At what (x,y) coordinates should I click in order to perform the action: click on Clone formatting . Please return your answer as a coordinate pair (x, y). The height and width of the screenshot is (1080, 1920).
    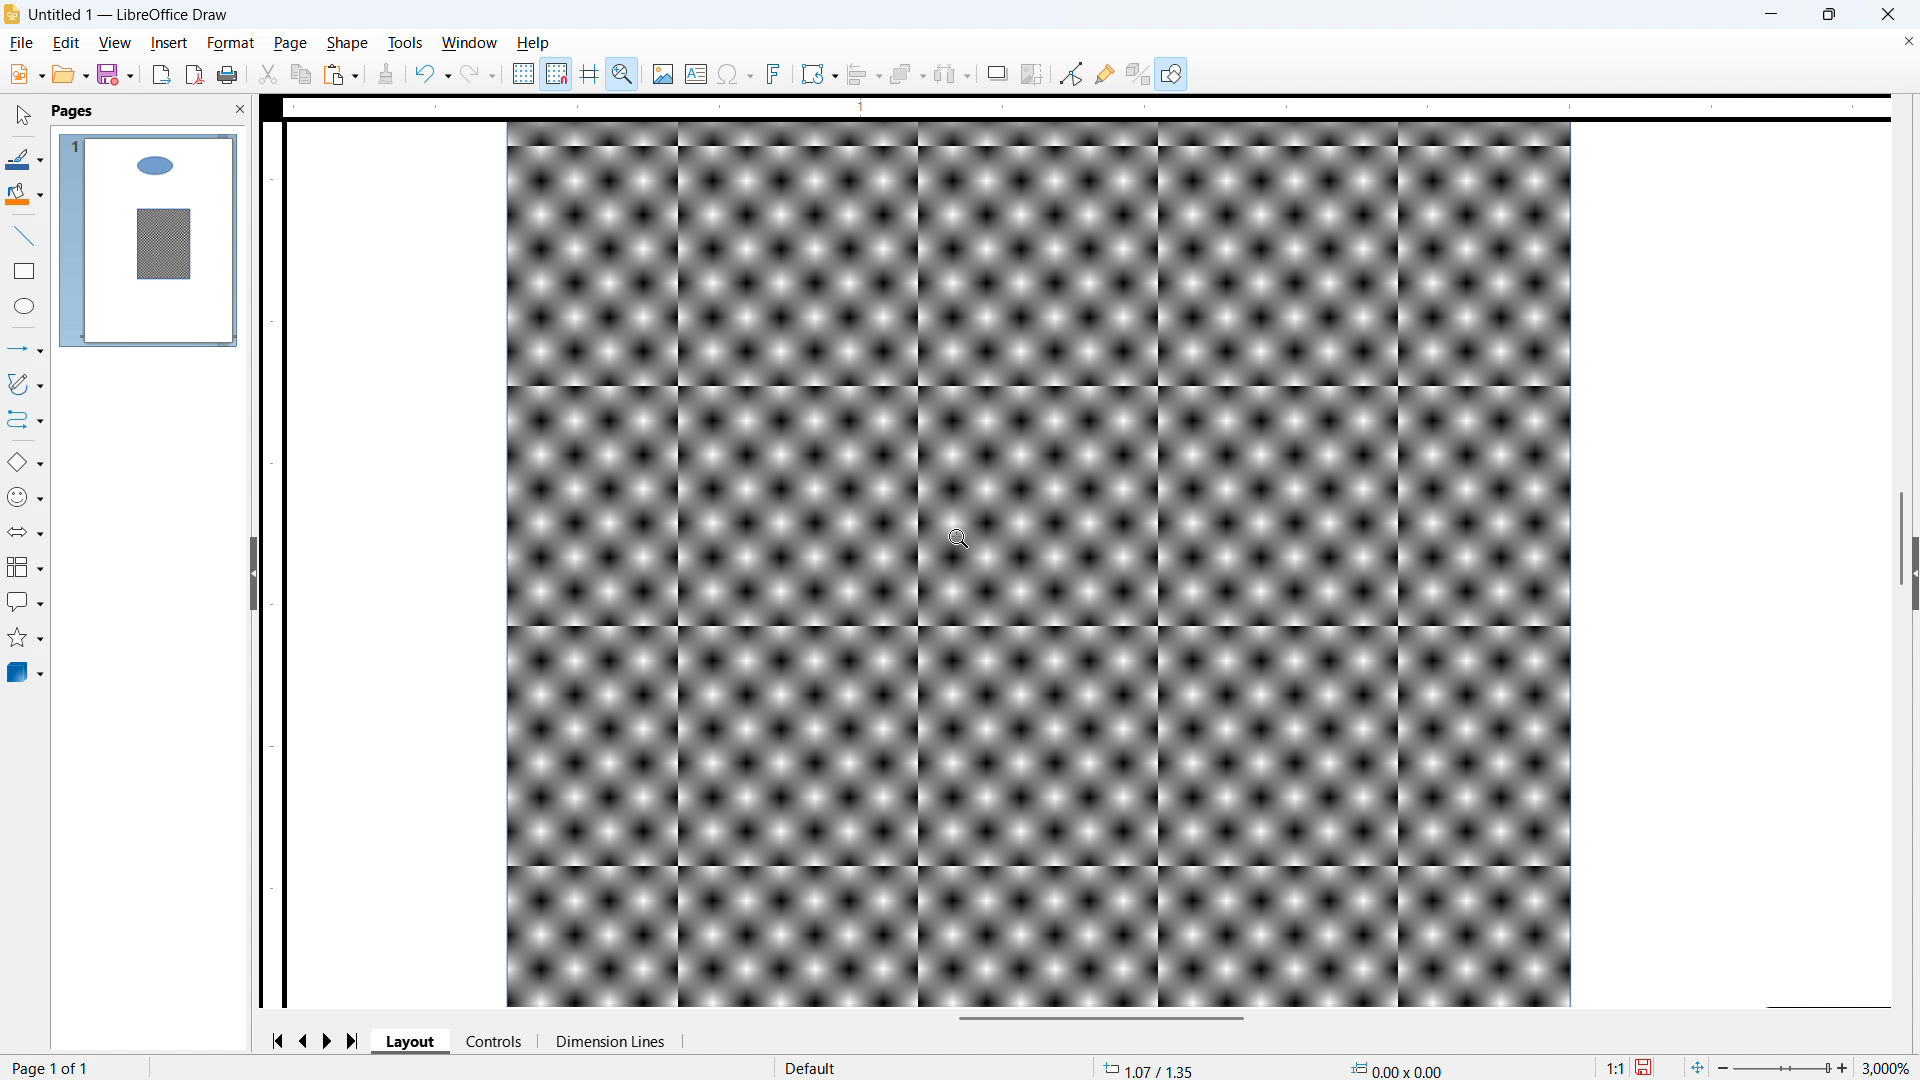
    Looking at the image, I should click on (386, 74).